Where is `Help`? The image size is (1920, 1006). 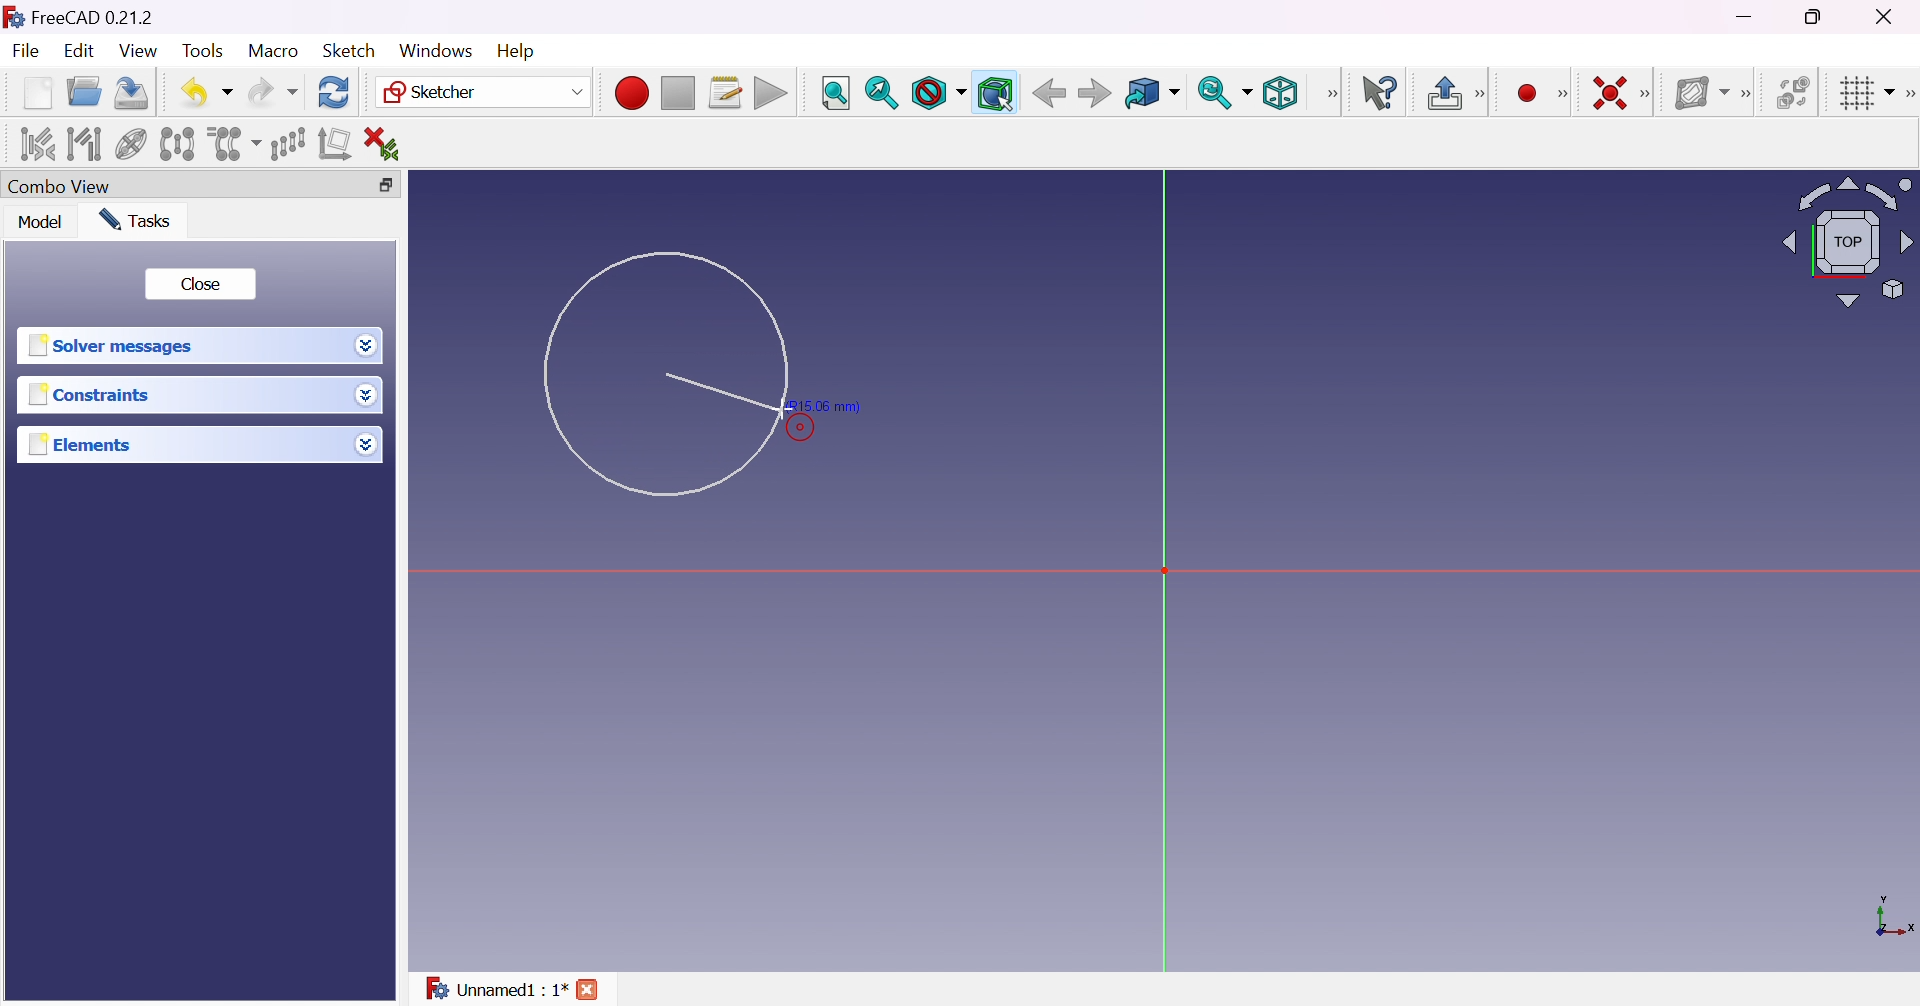 Help is located at coordinates (518, 51).